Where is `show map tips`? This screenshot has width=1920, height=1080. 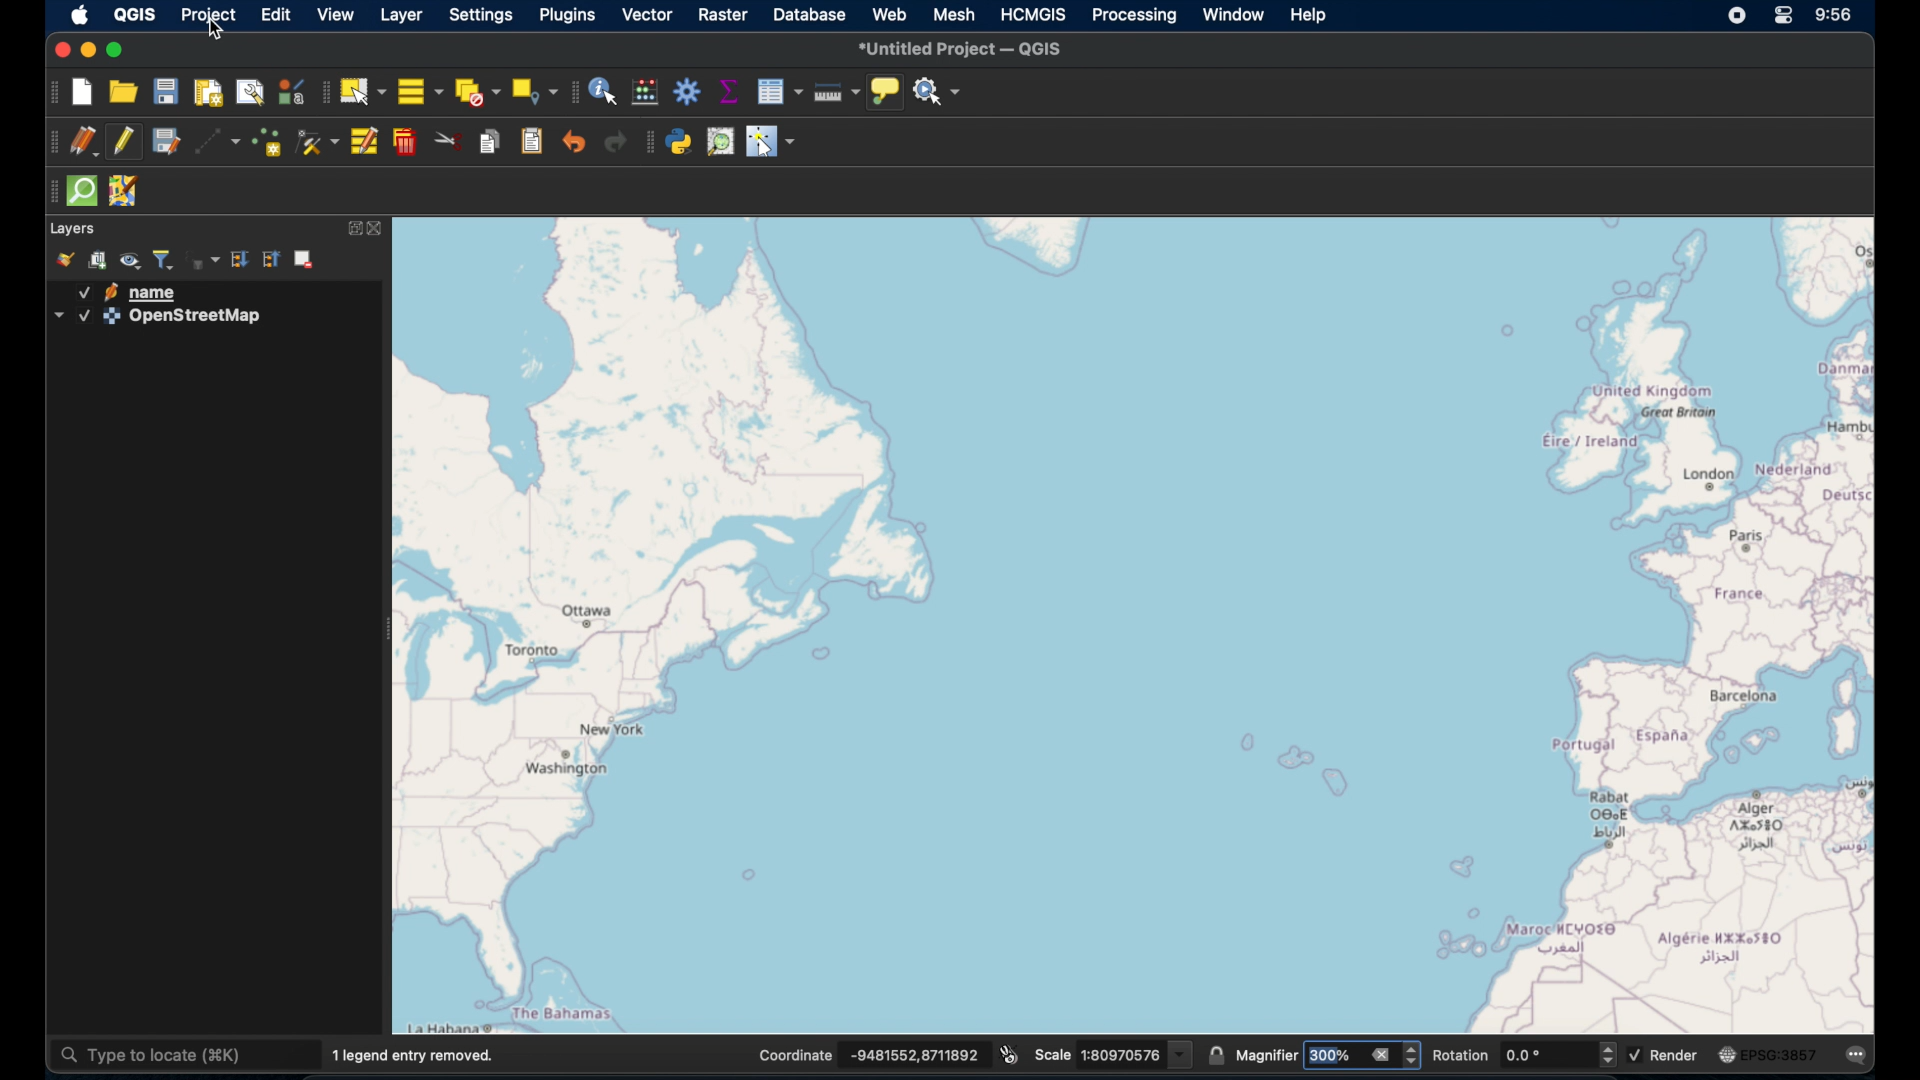 show map tips is located at coordinates (887, 92).